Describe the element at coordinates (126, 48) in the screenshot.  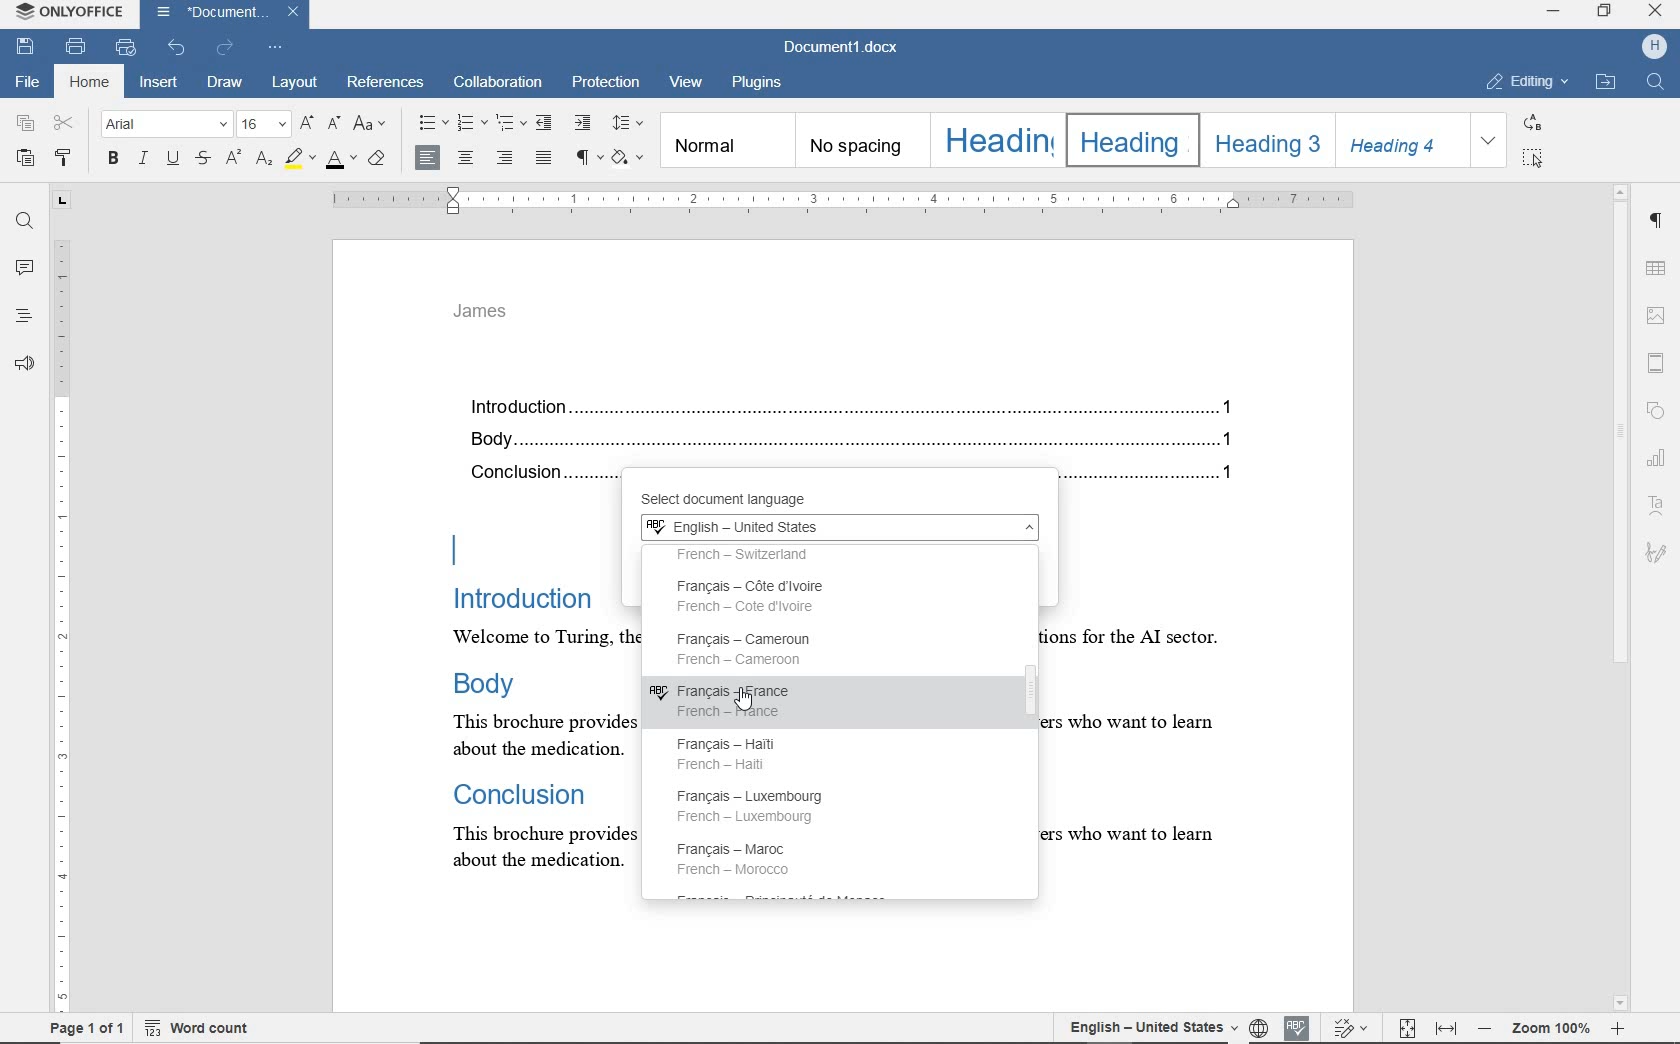
I see `quick print` at that location.